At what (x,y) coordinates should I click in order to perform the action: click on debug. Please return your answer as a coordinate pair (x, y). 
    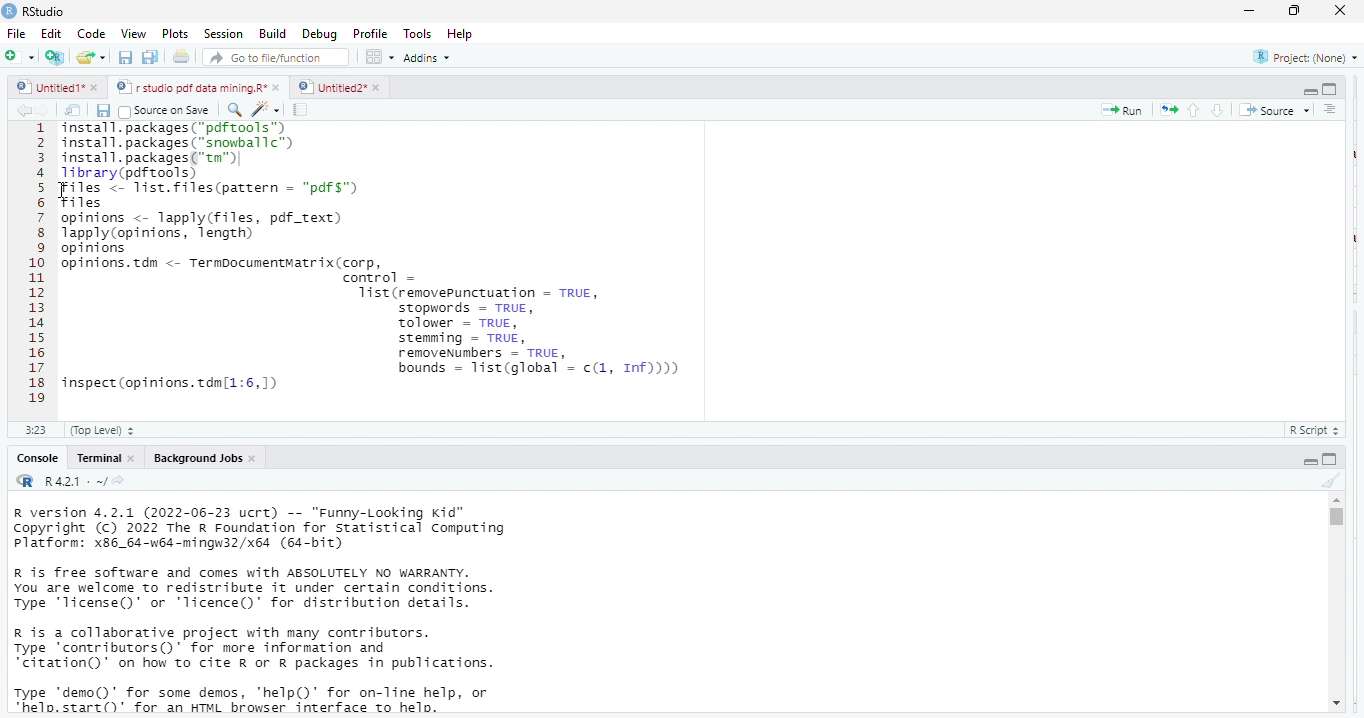
    Looking at the image, I should click on (317, 33).